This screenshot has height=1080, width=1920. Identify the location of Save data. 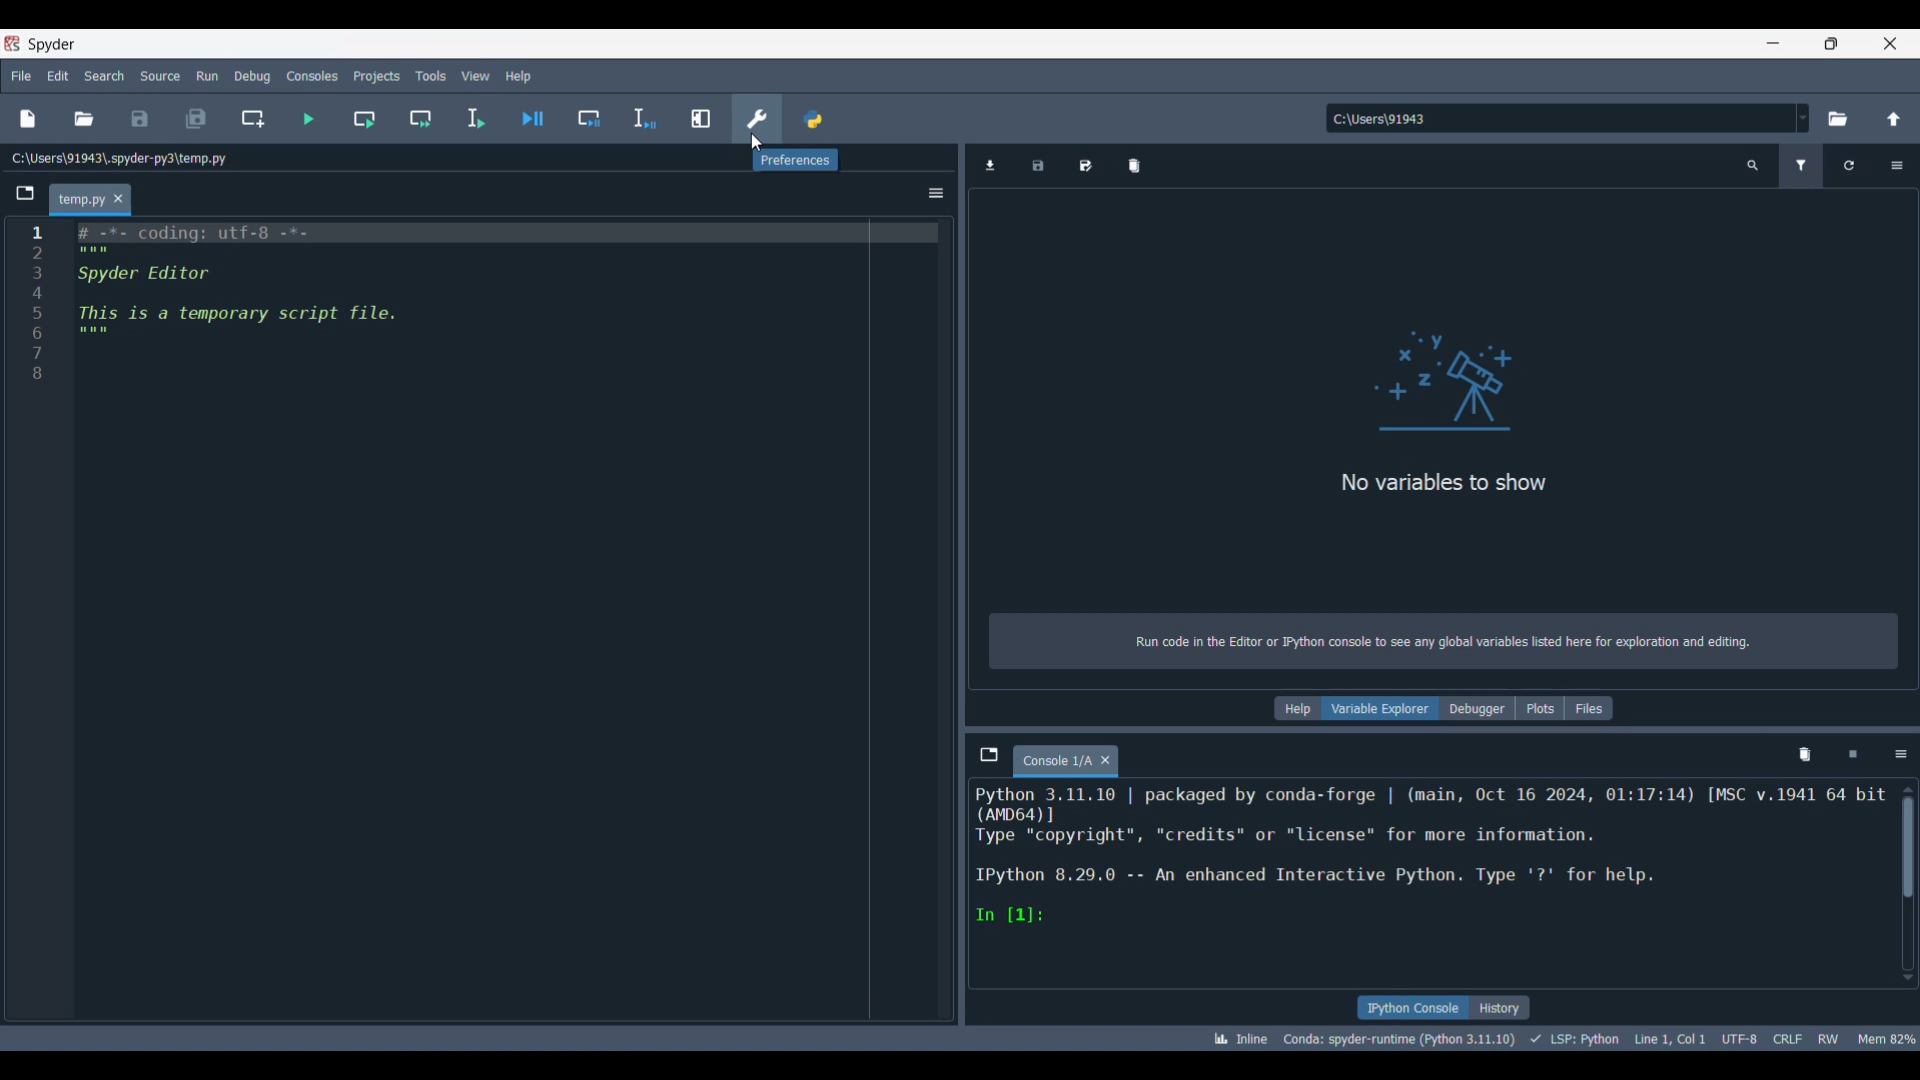
(1038, 166).